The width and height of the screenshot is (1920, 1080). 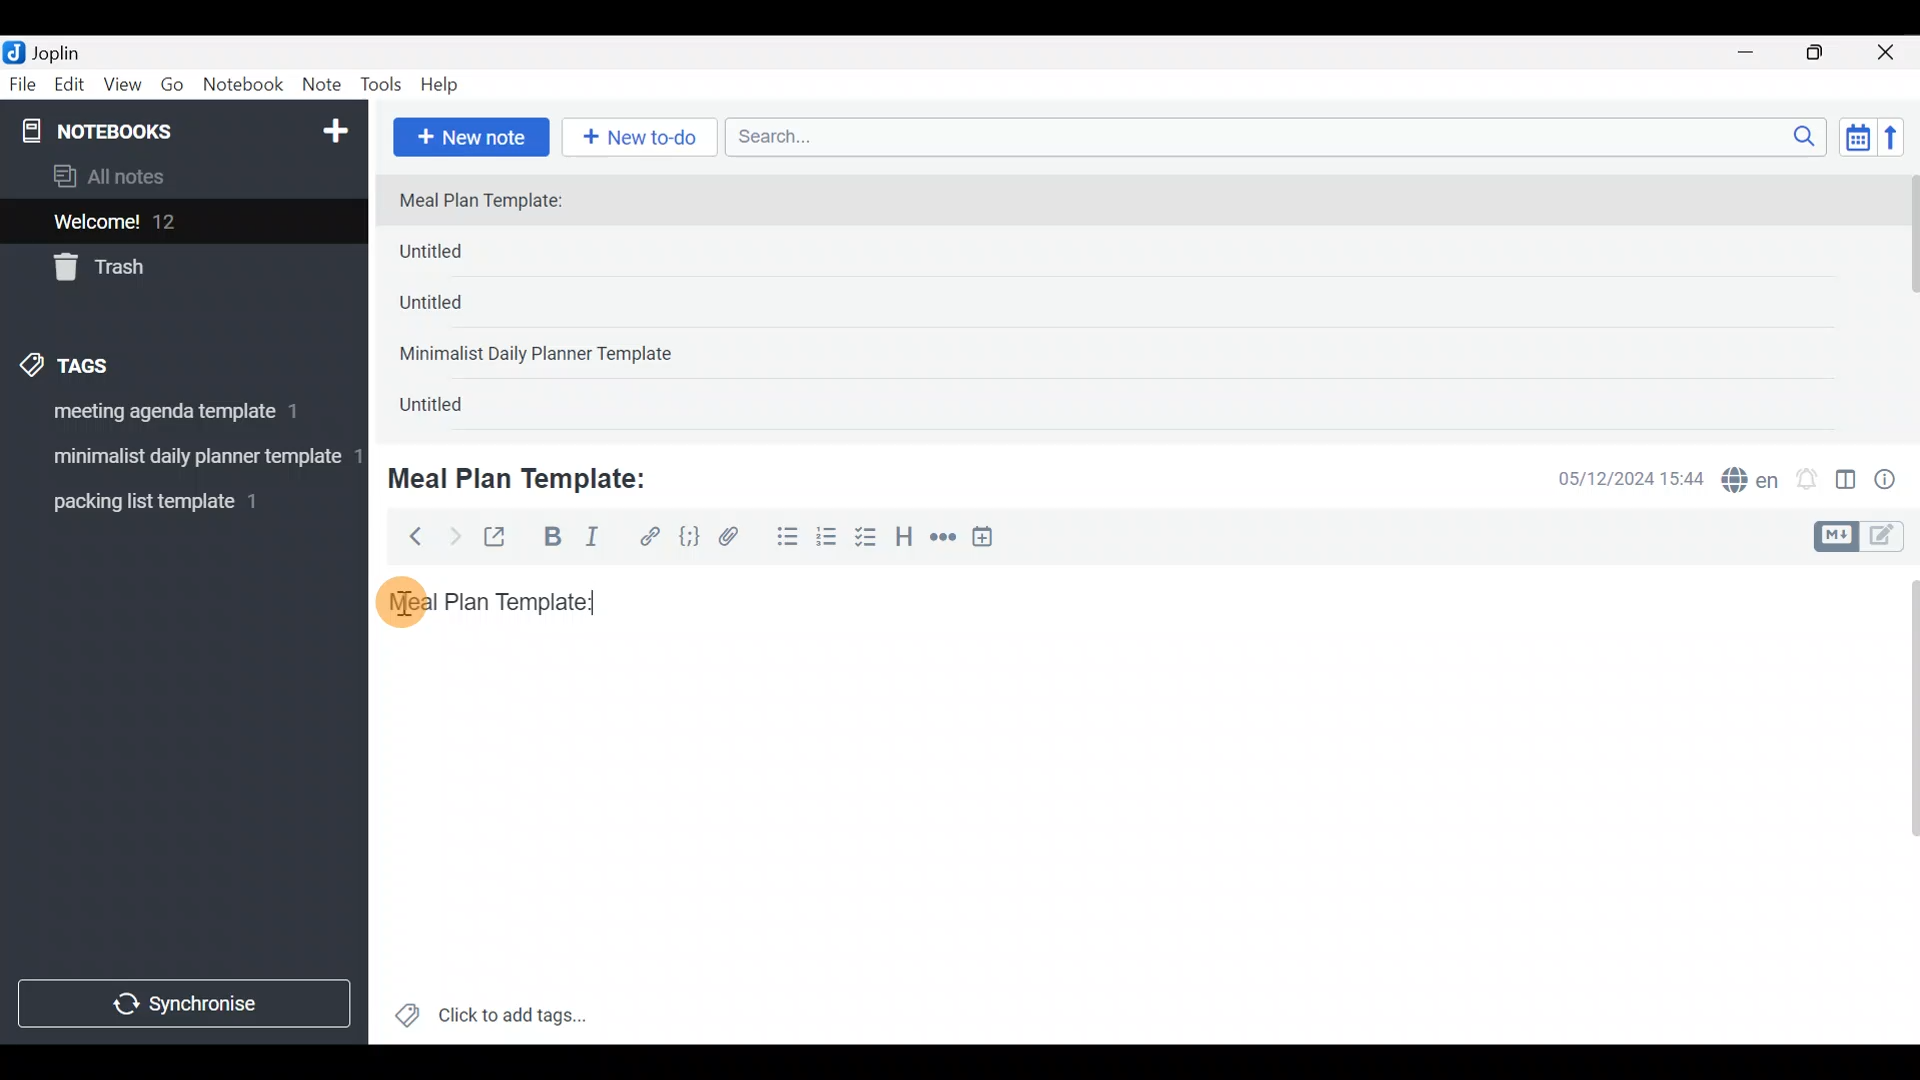 What do you see at coordinates (1281, 134) in the screenshot?
I see `Search bar` at bounding box center [1281, 134].